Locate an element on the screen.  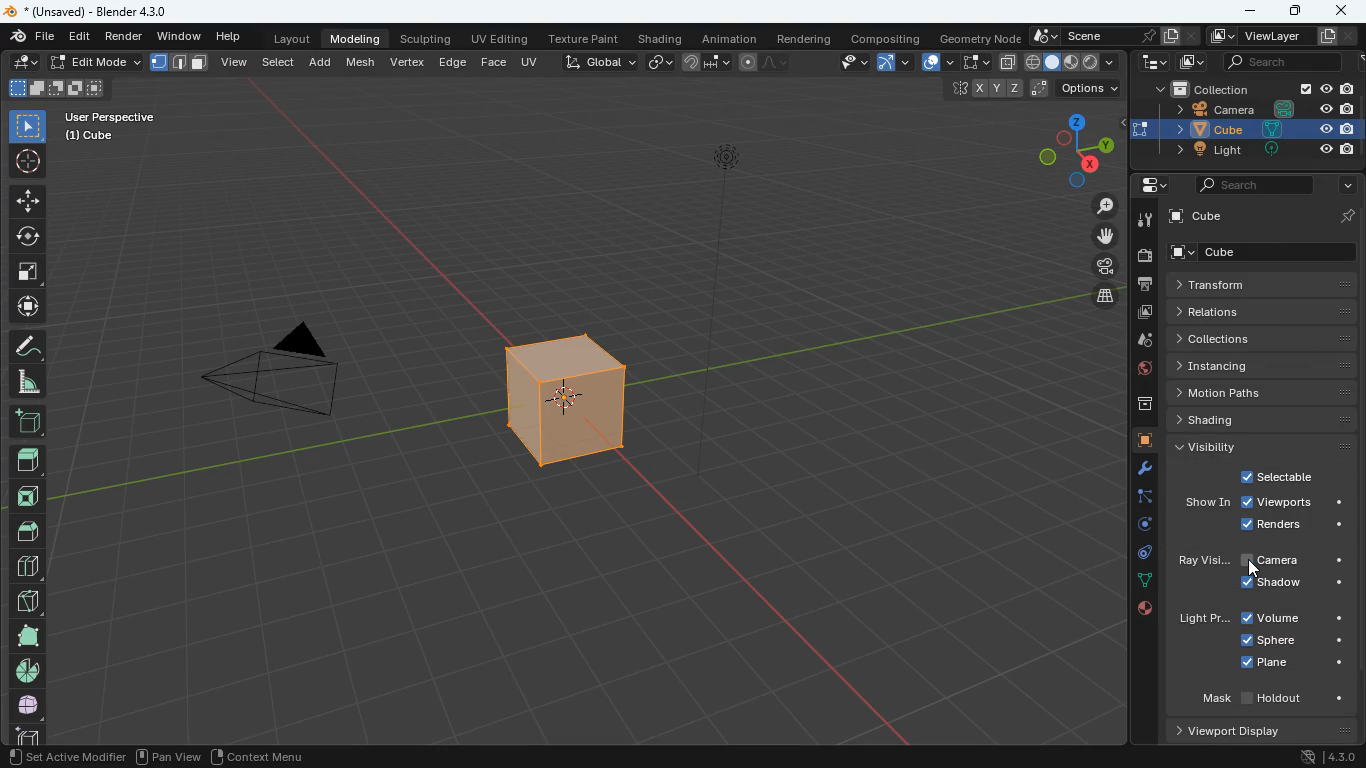
tools is located at coordinates (1146, 222).